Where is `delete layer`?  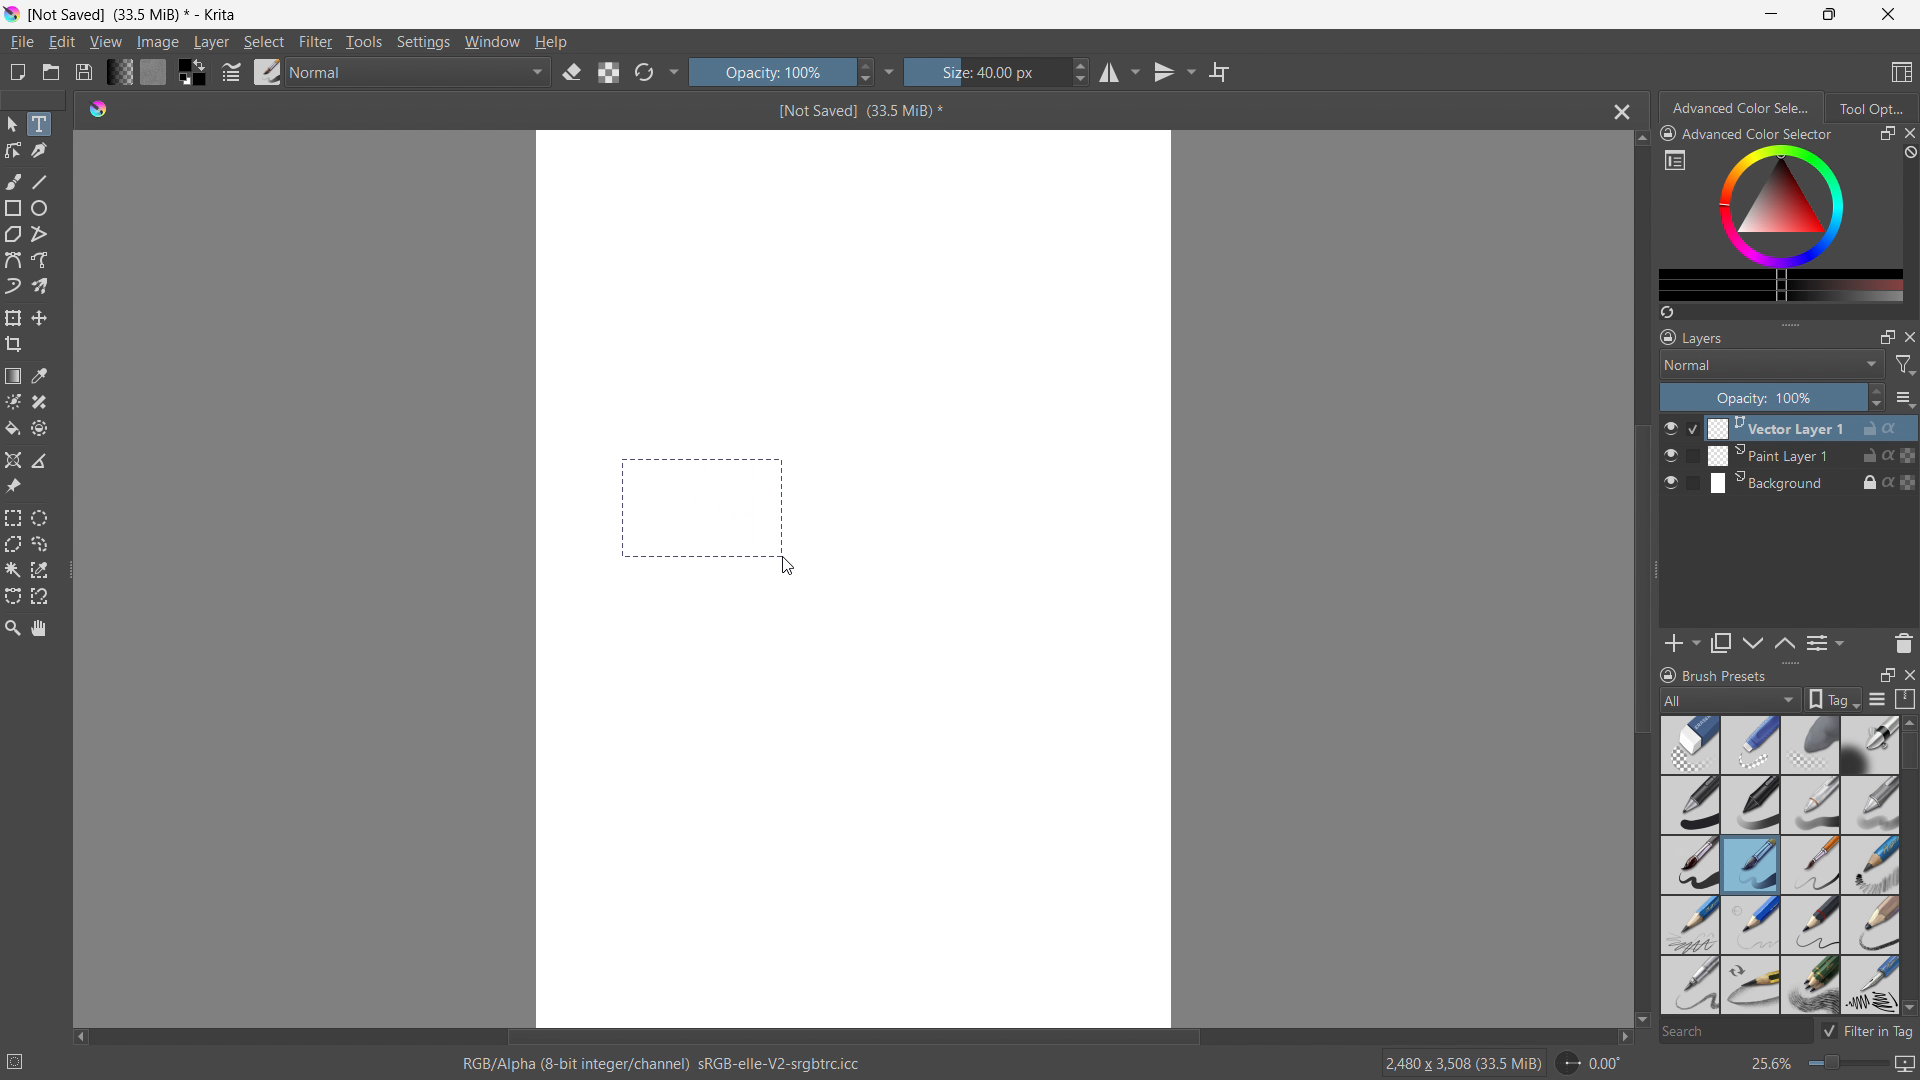 delete layer is located at coordinates (1903, 642).